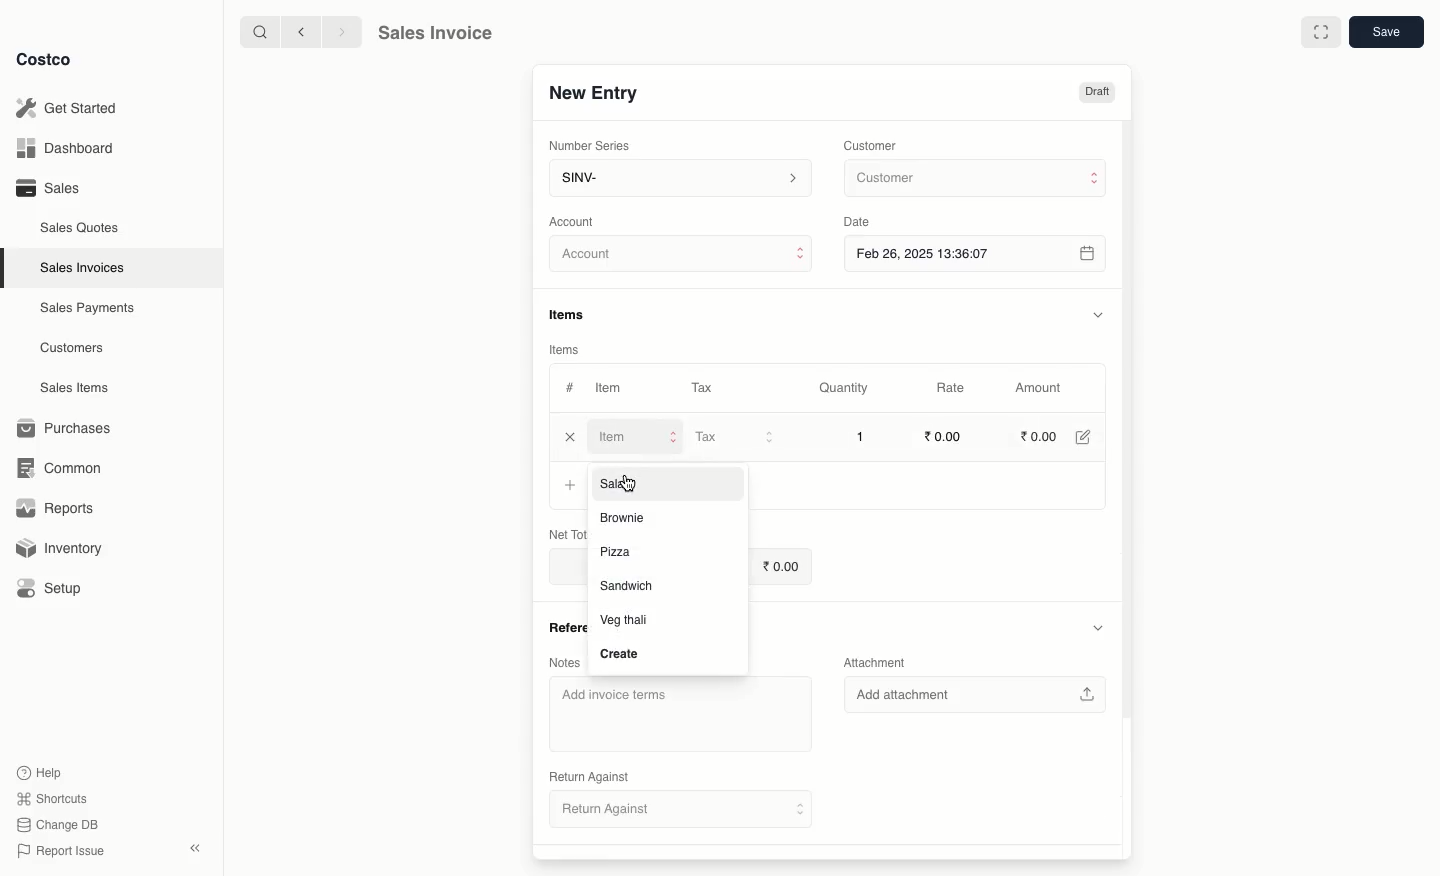 This screenshot has width=1440, height=876. I want to click on ‘Sandwich, so click(627, 587).